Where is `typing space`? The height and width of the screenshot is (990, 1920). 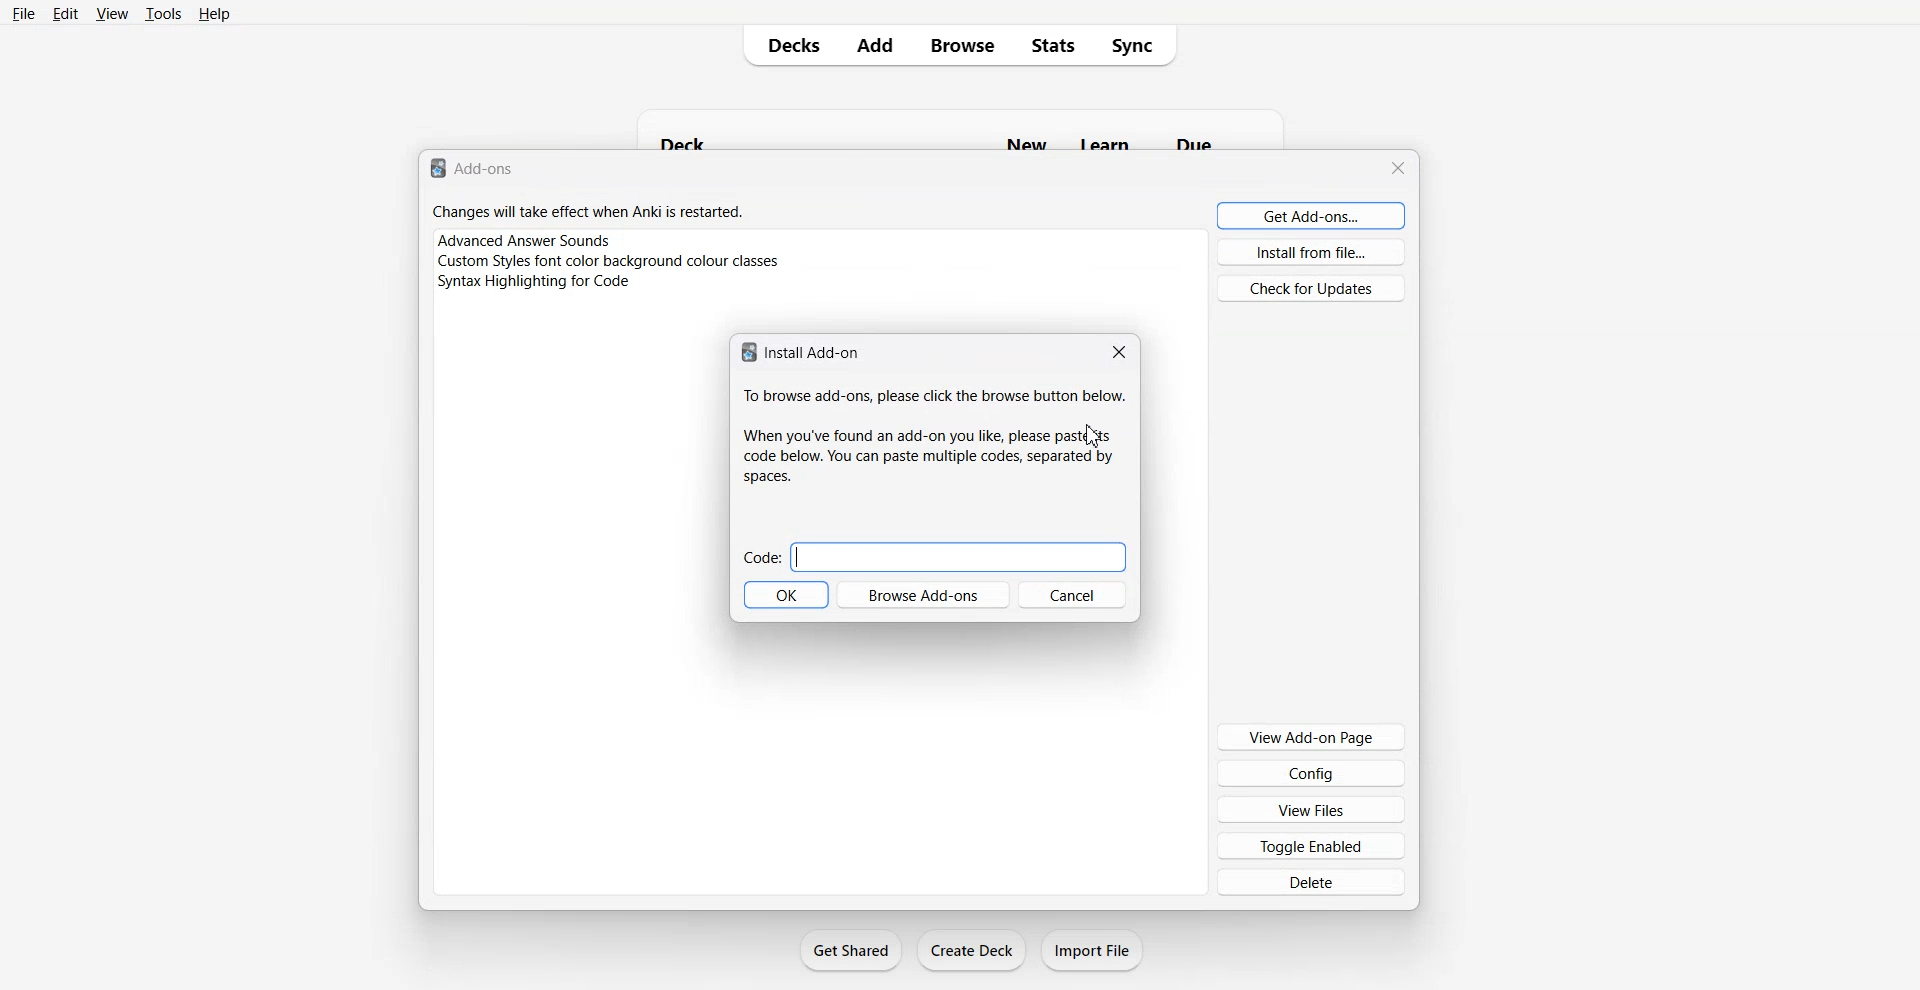
typing space is located at coordinates (959, 557).